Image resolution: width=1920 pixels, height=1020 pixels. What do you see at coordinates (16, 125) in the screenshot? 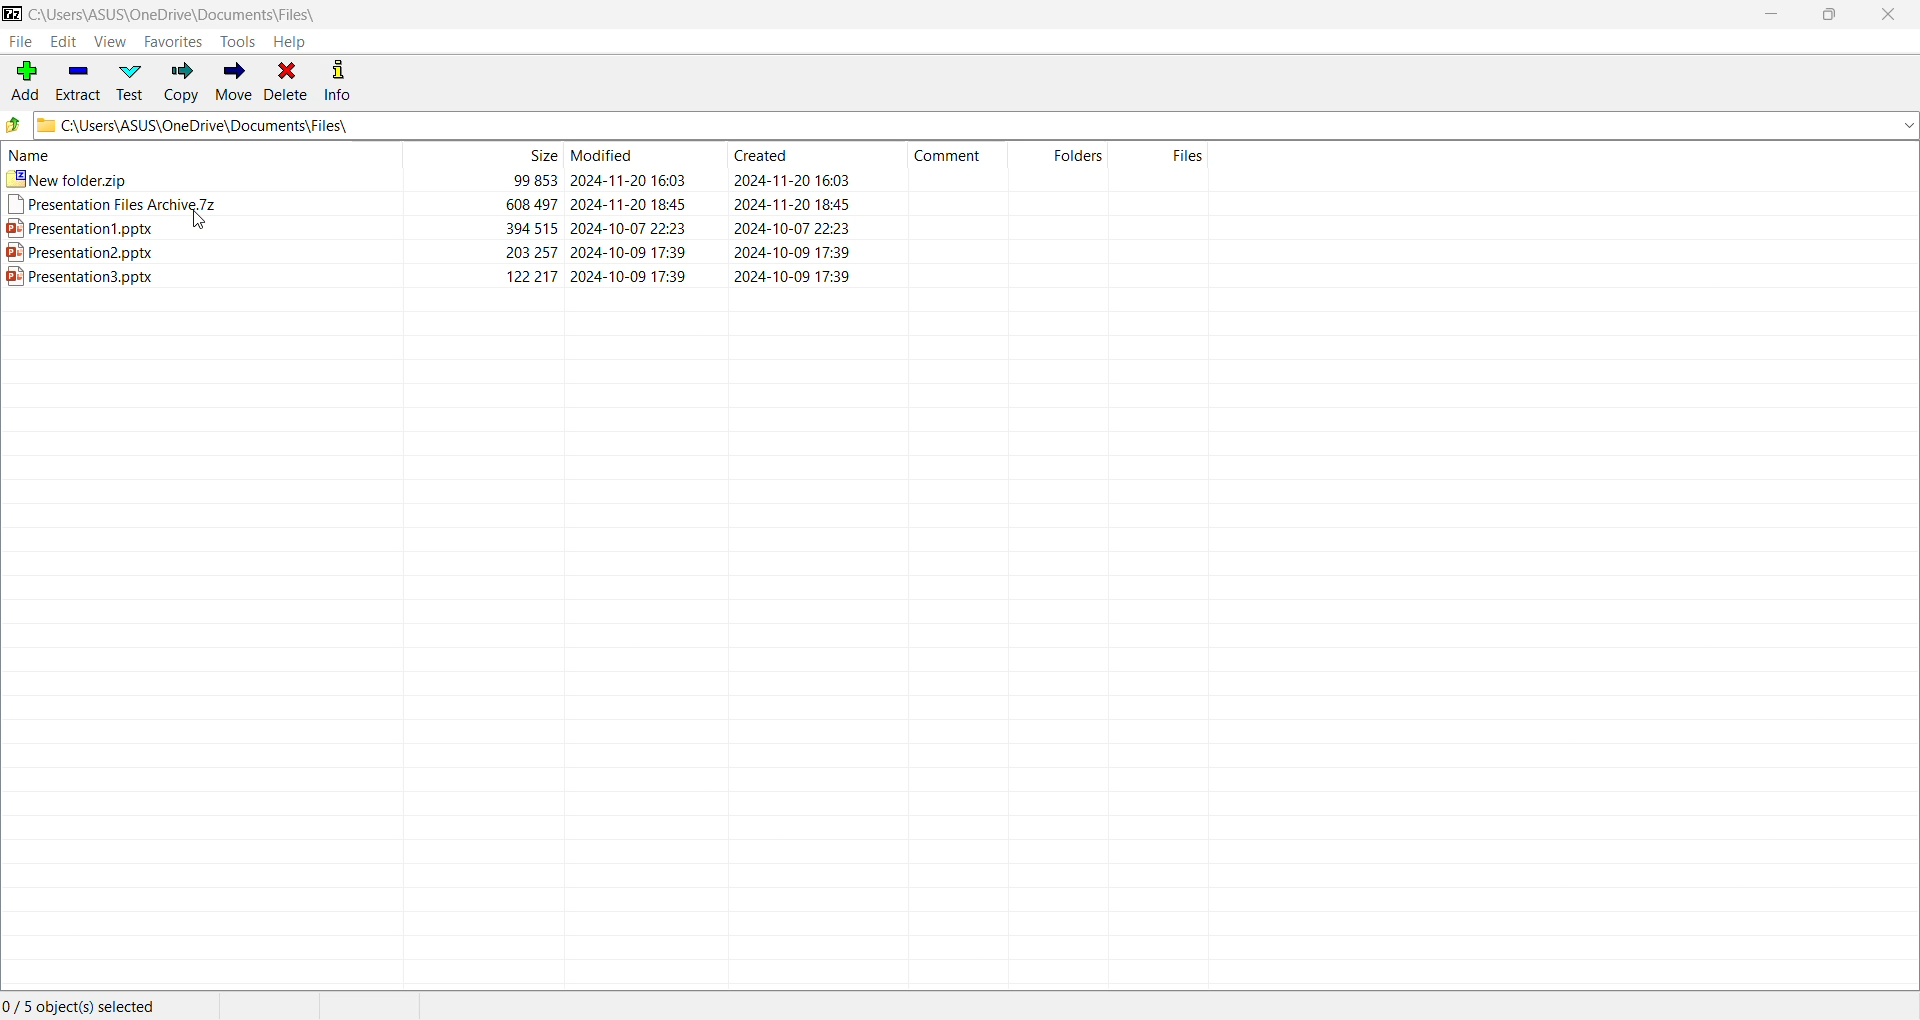
I see `Move Up one level` at bounding box center [16, 125].